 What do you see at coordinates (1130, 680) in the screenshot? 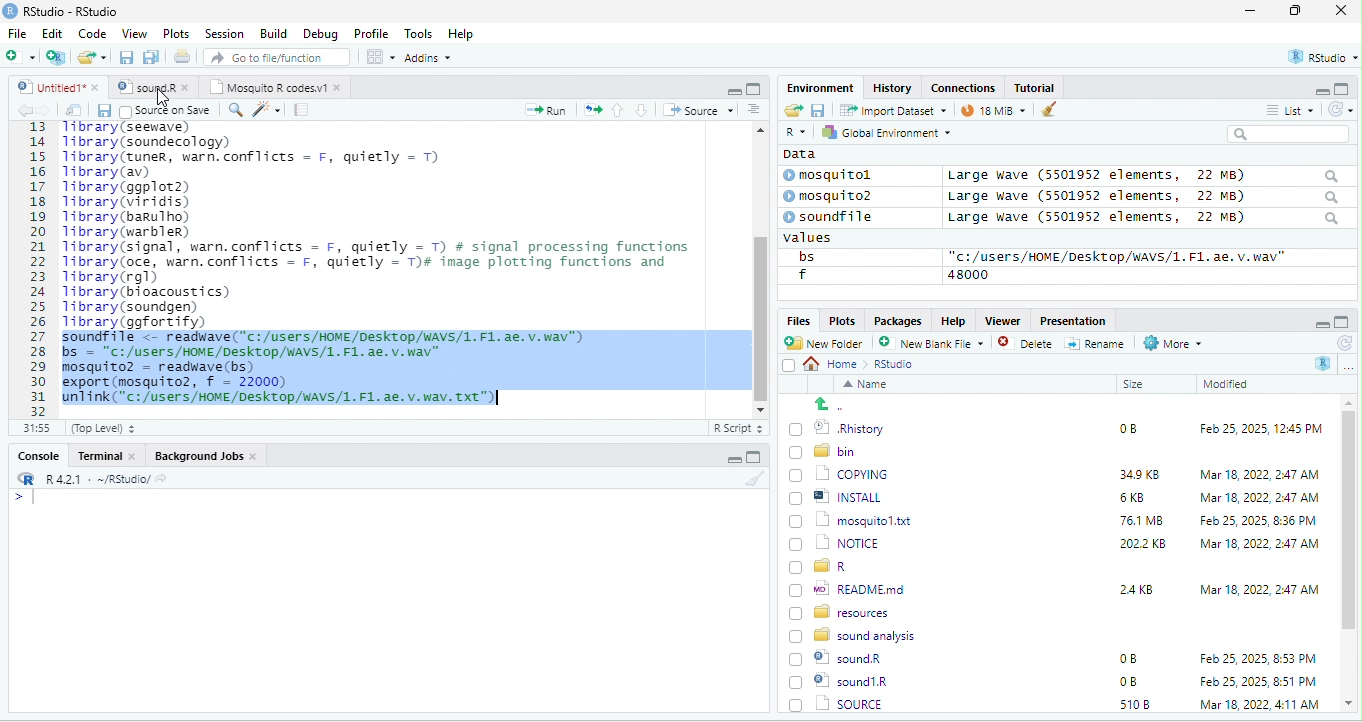
I see `5108` at bounding box center [1130, 680].